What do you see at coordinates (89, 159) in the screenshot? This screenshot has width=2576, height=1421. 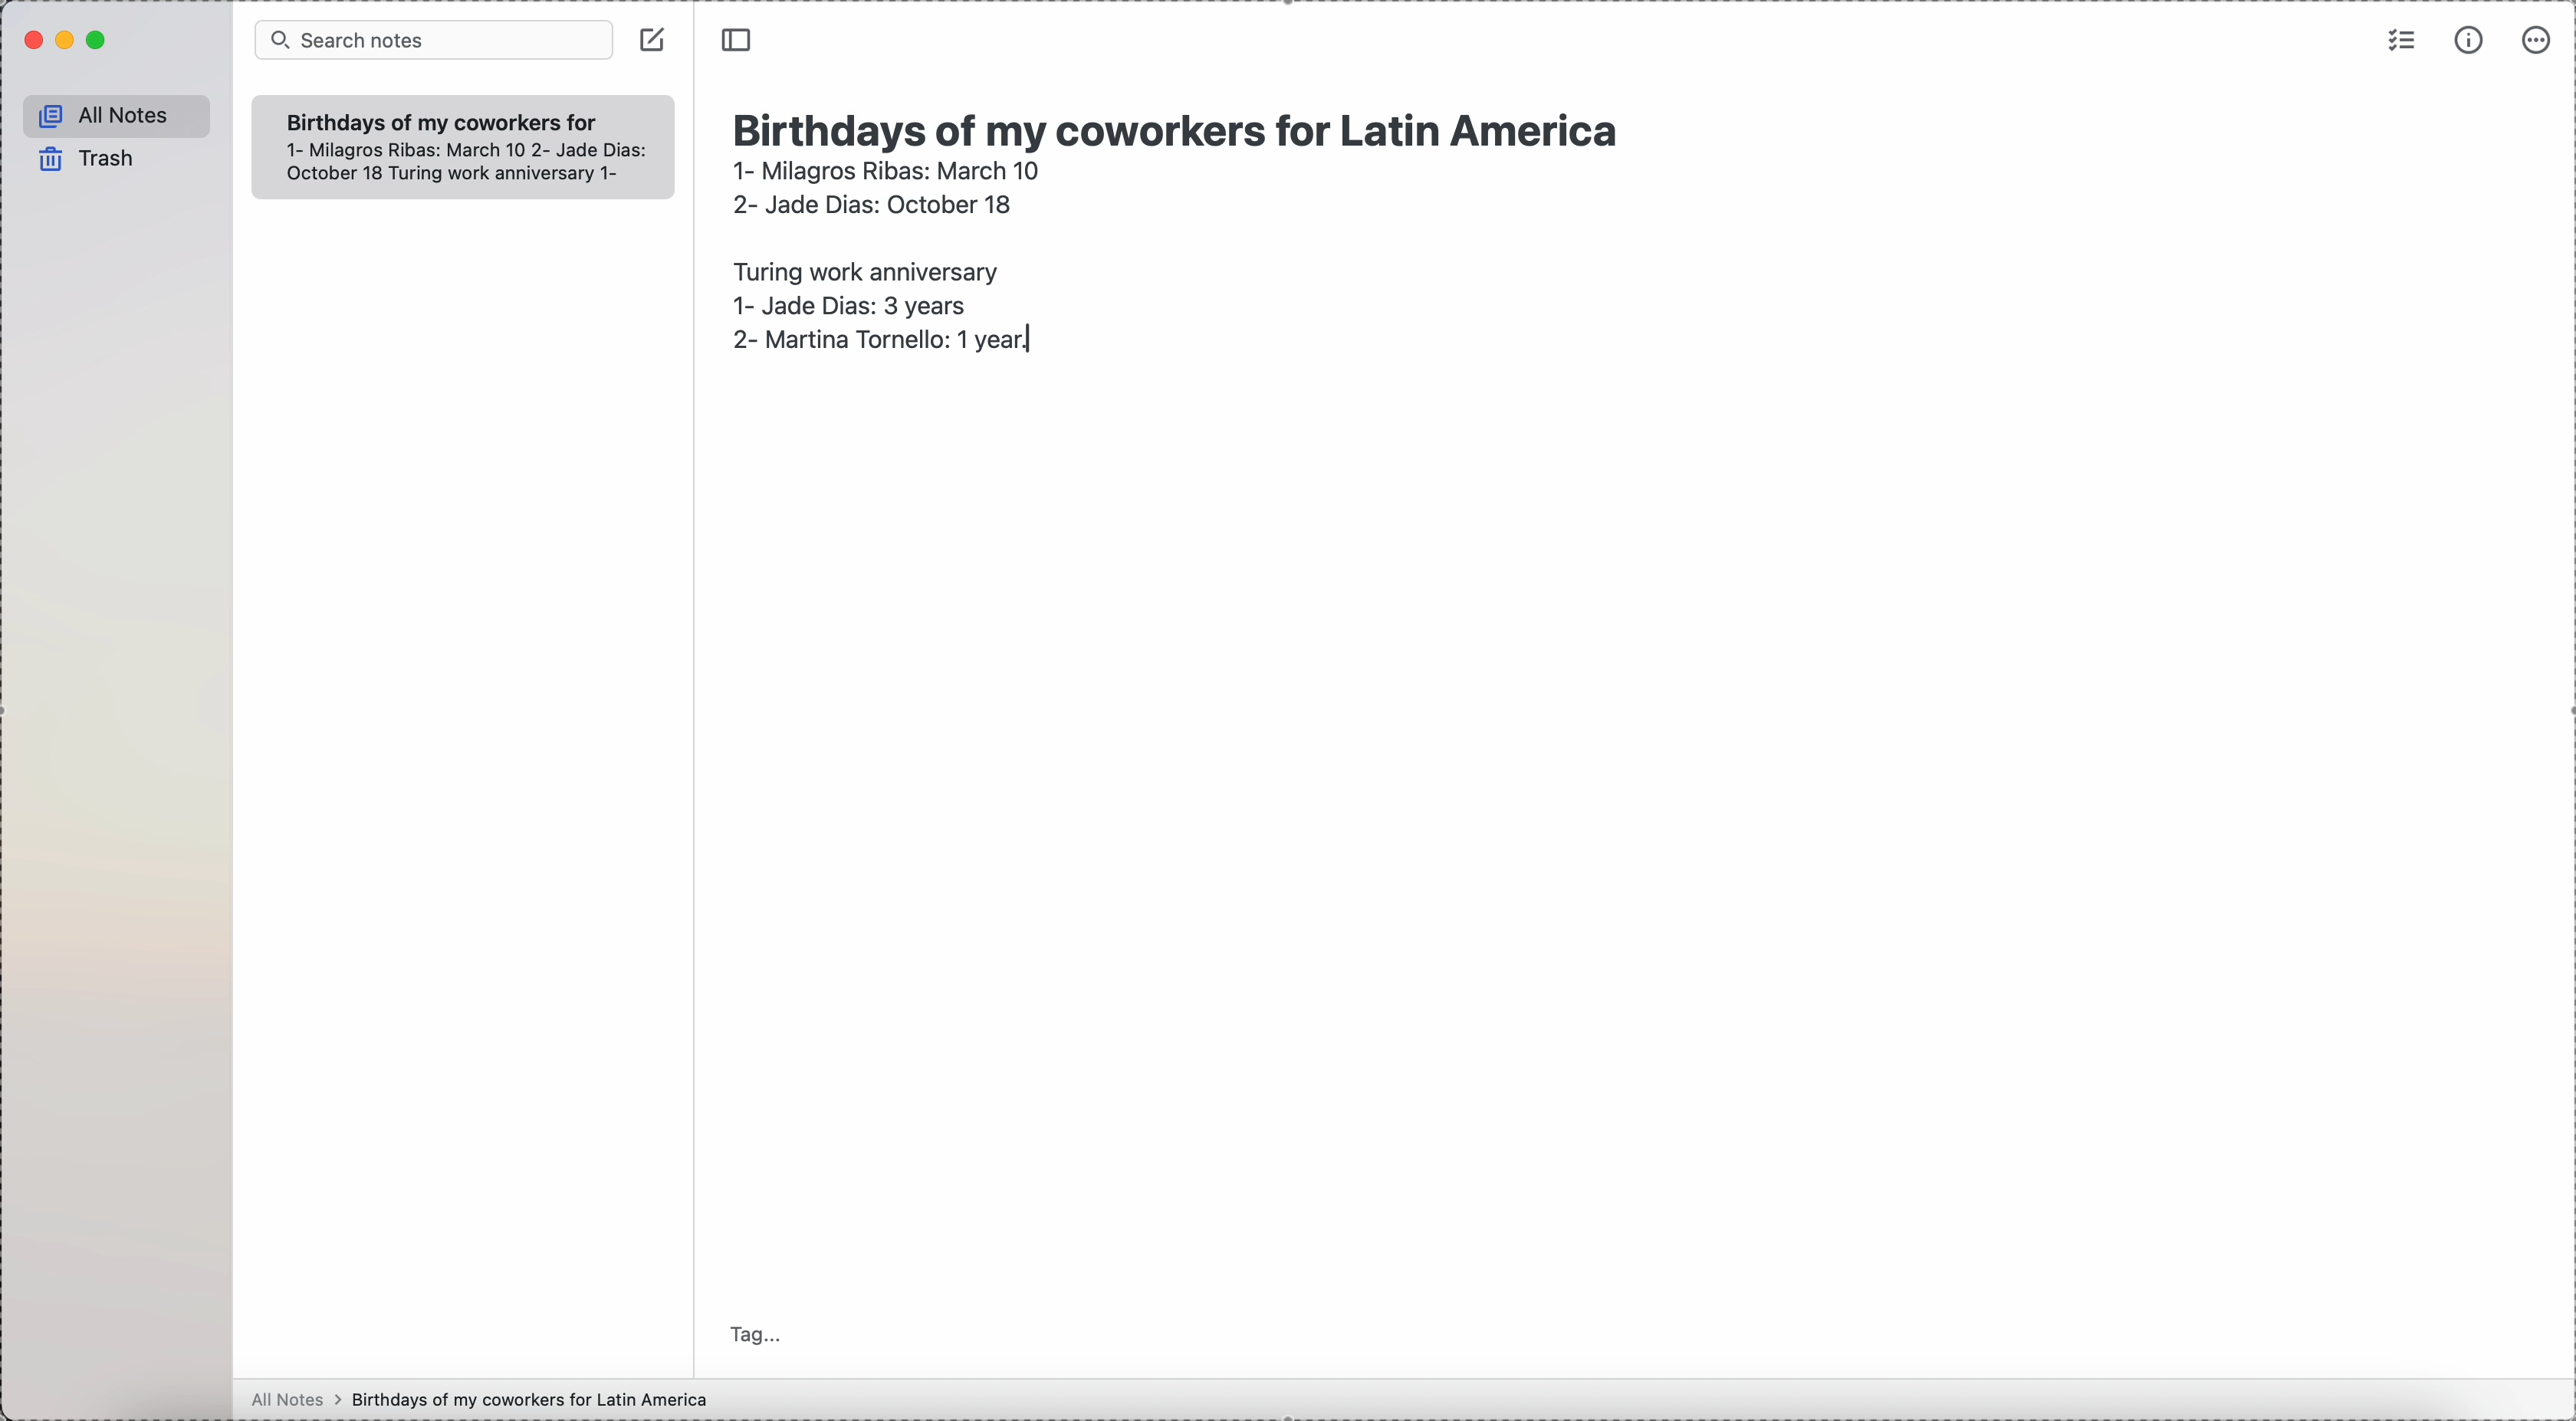 I see `trash` at bounding box center [89, 159].